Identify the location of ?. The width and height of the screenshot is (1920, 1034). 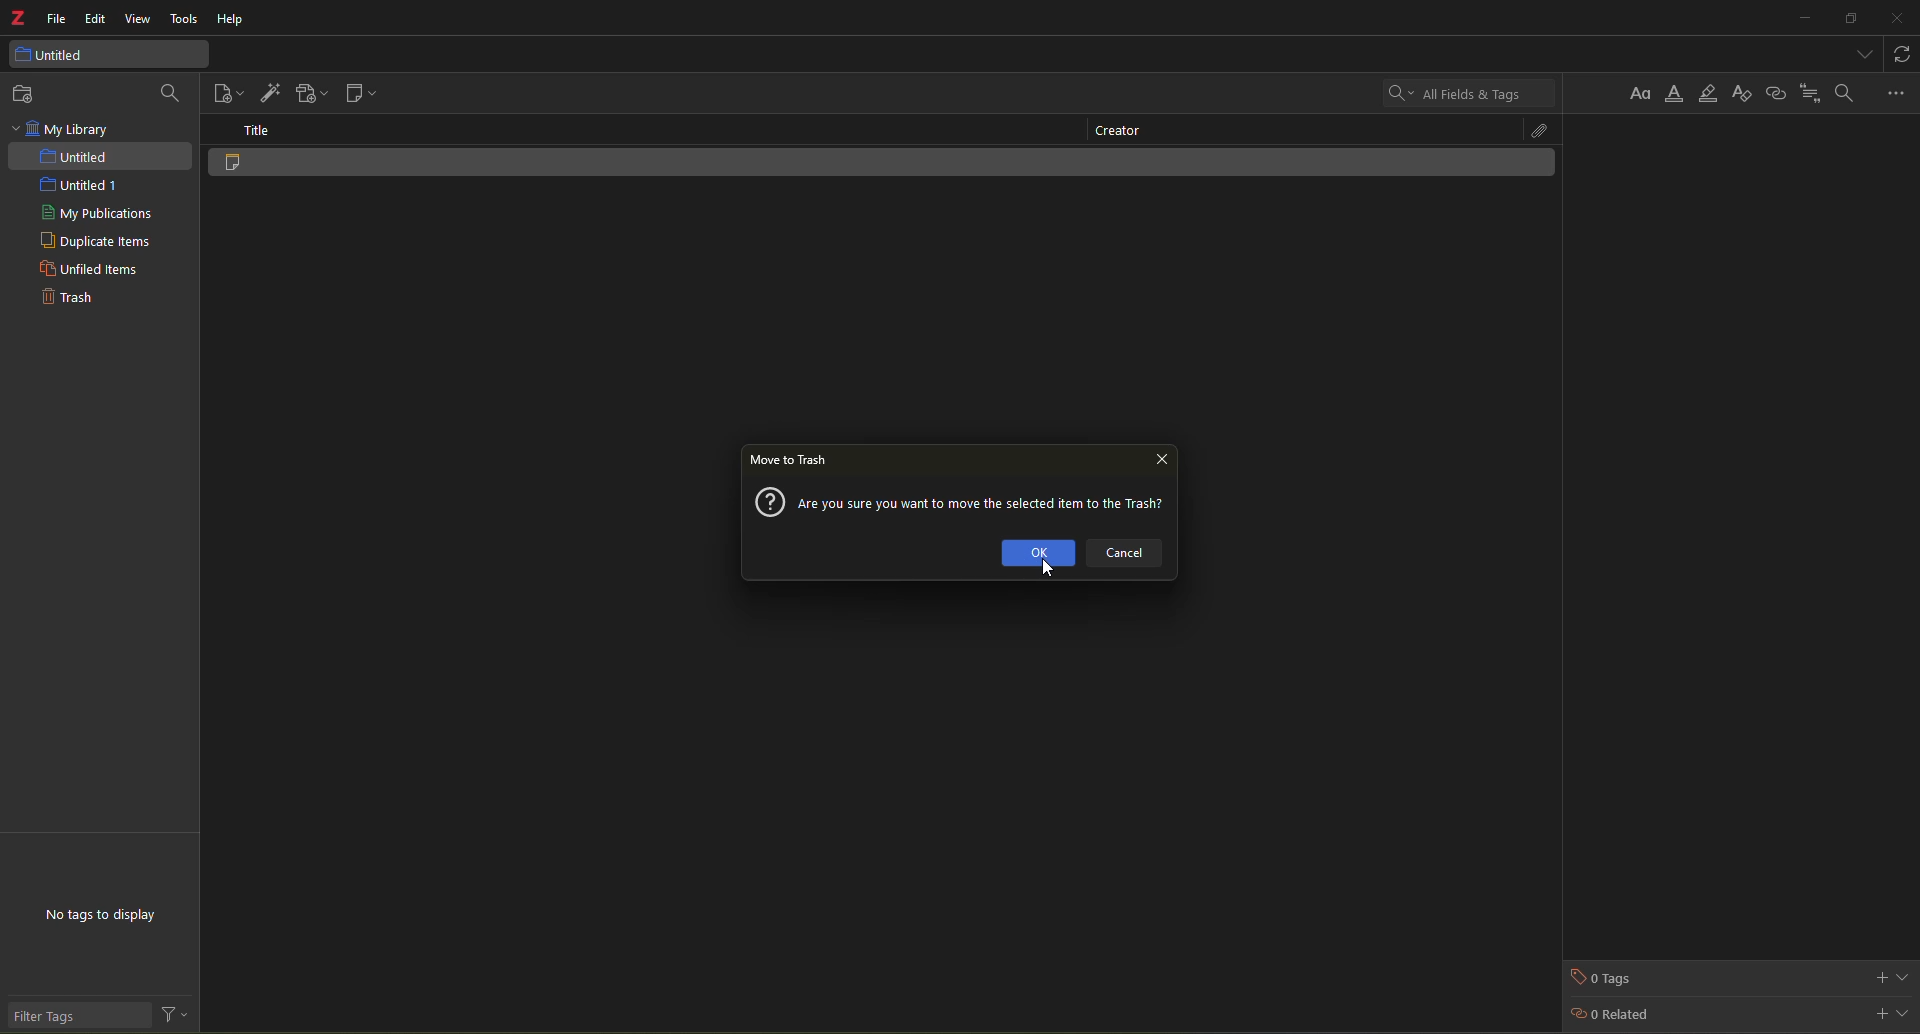
(767, 502).